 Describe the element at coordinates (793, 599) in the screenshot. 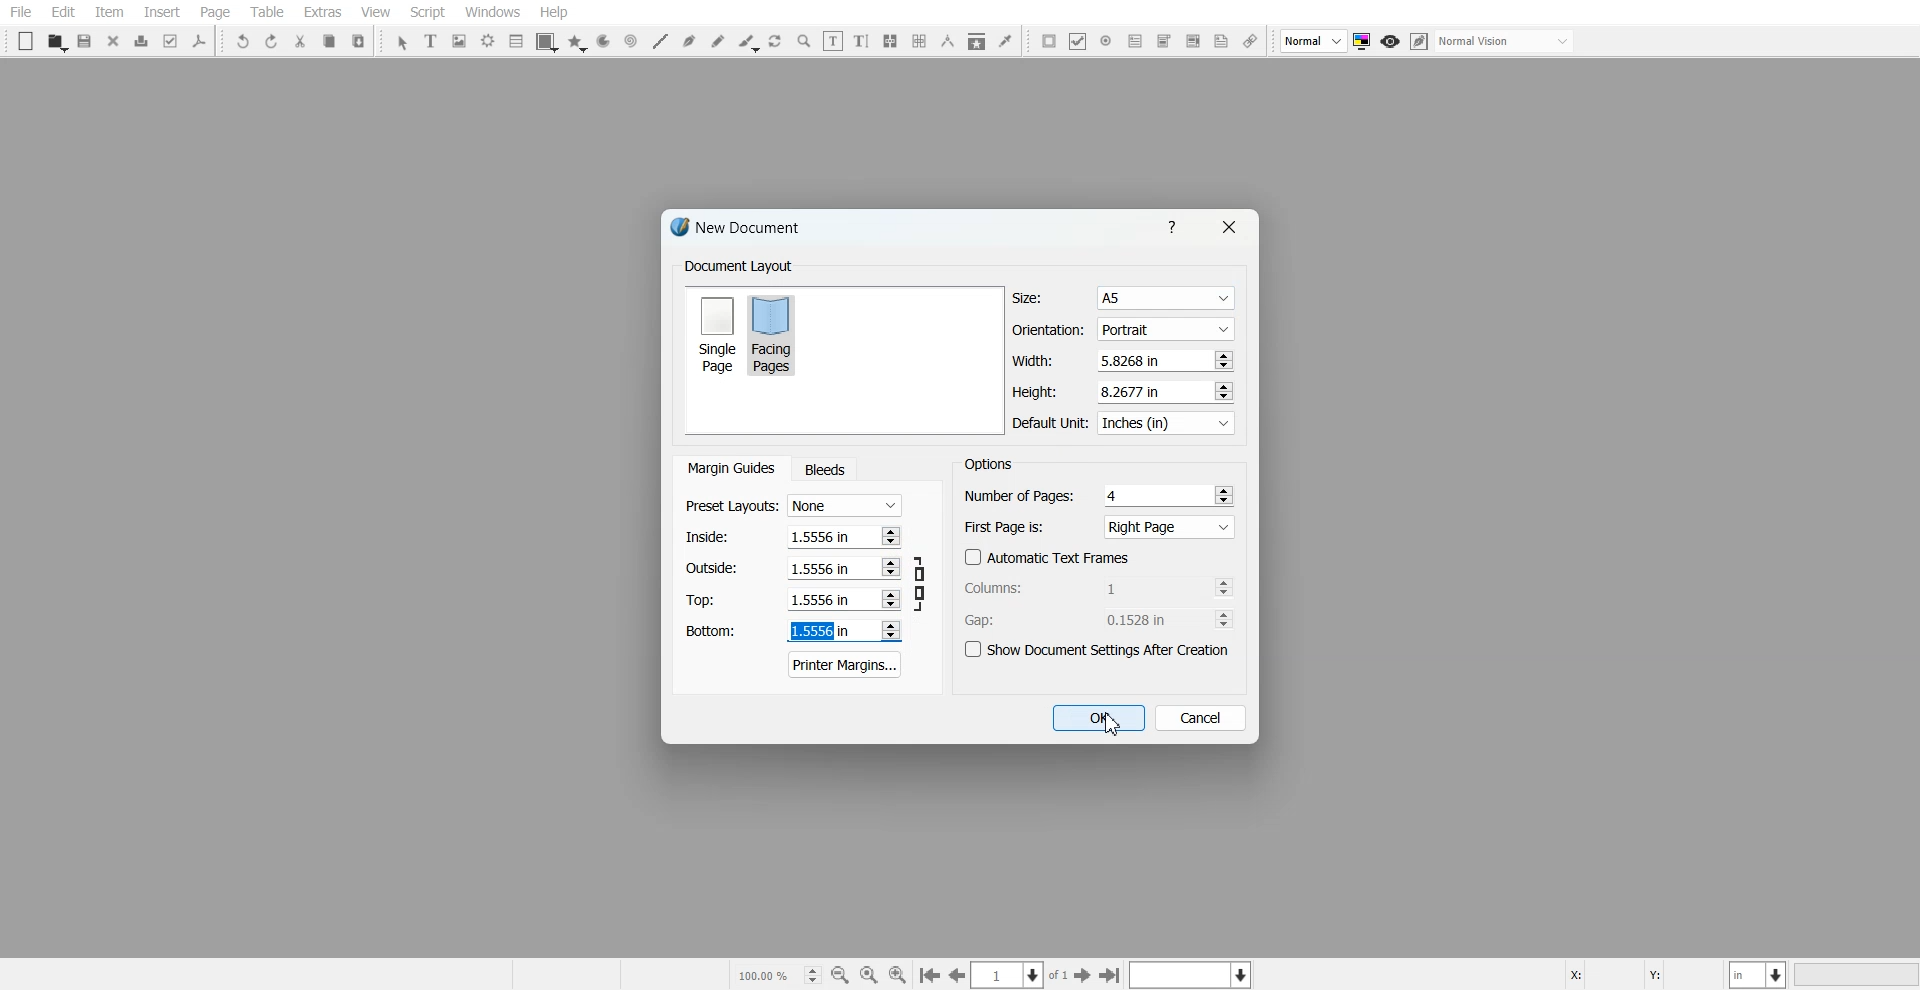

I see `Top margin adjuster` at that location.